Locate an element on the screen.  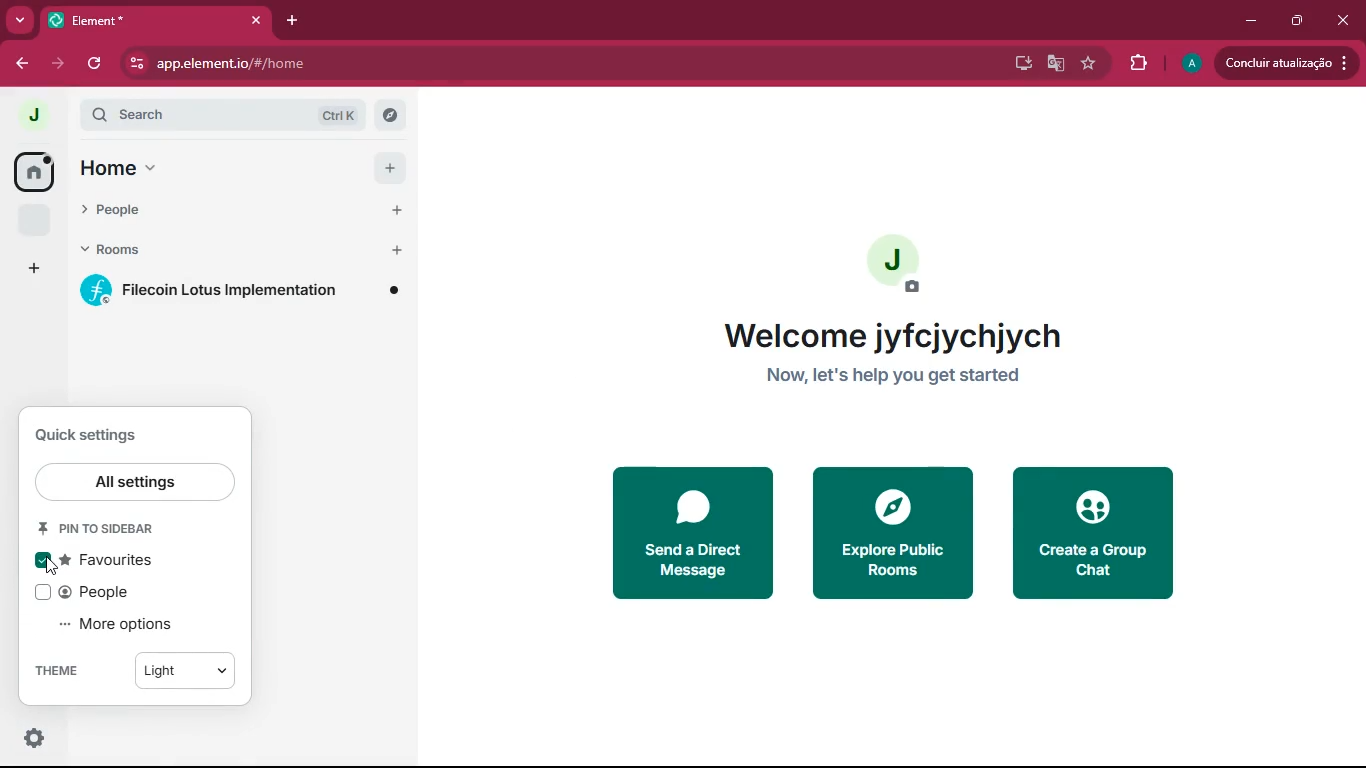
more is located at coordinates (20, 19).